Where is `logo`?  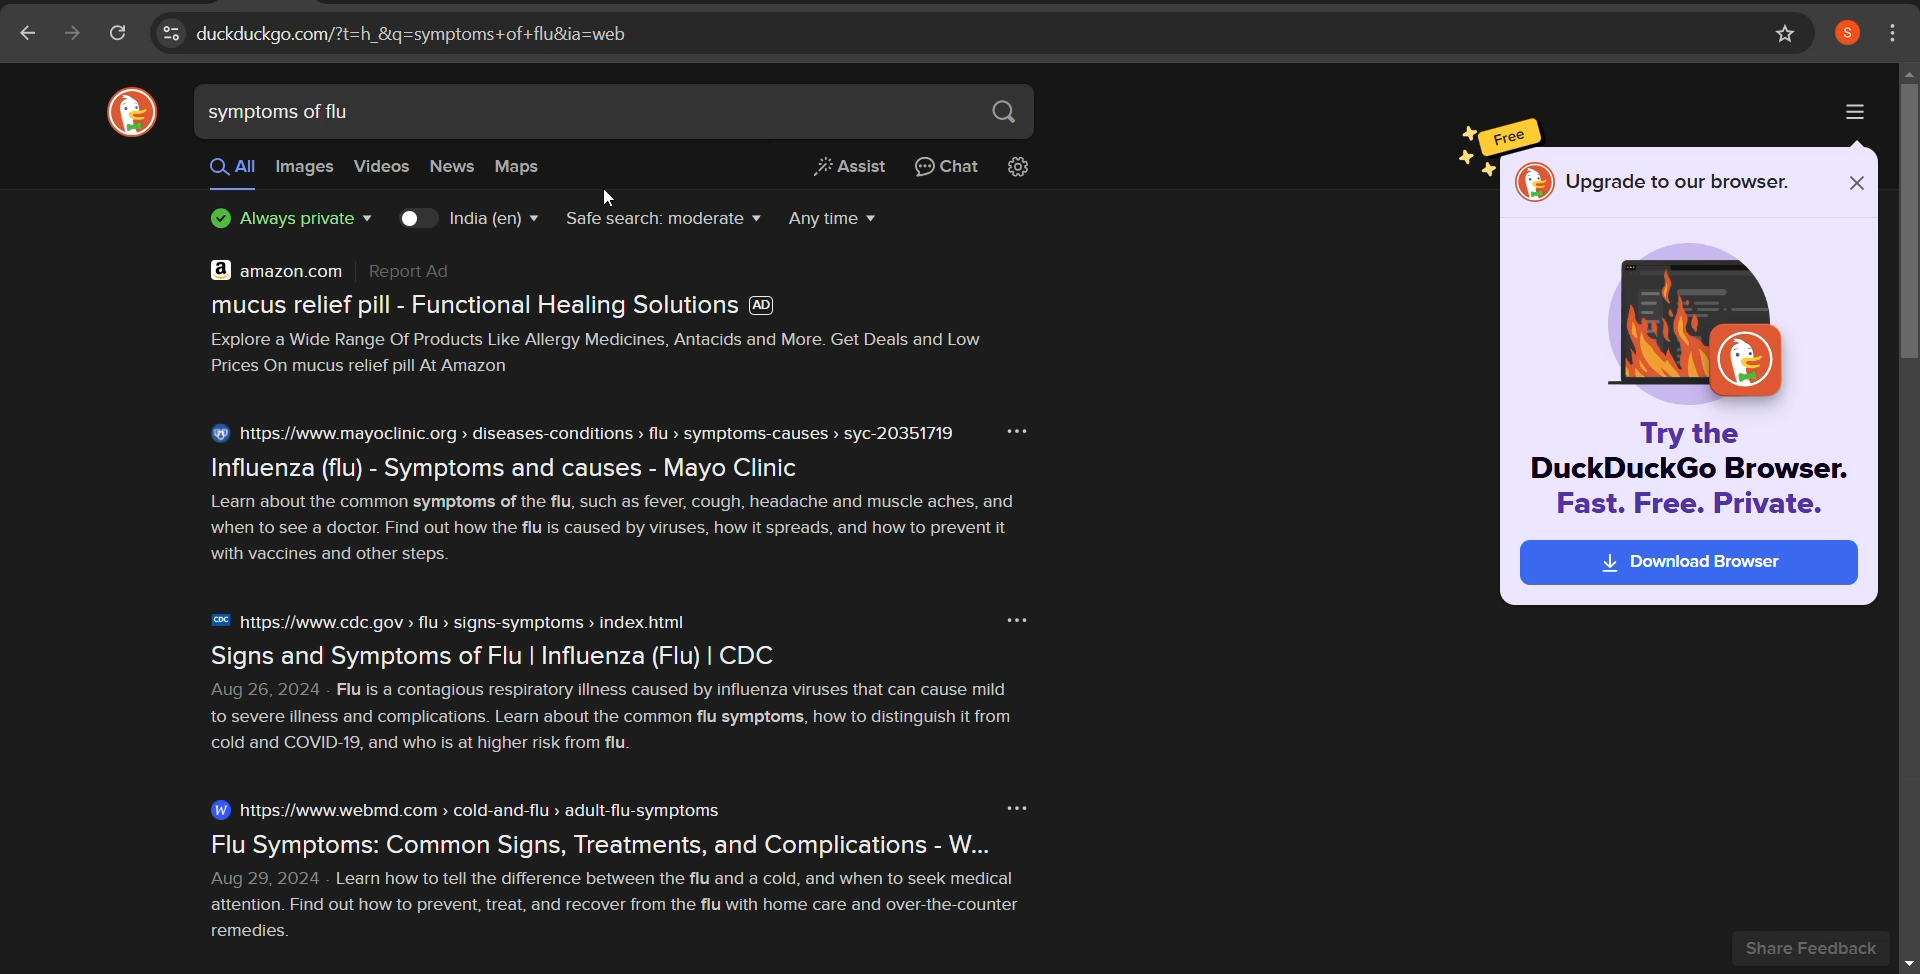
logo is located at coordinates (1534, 182).